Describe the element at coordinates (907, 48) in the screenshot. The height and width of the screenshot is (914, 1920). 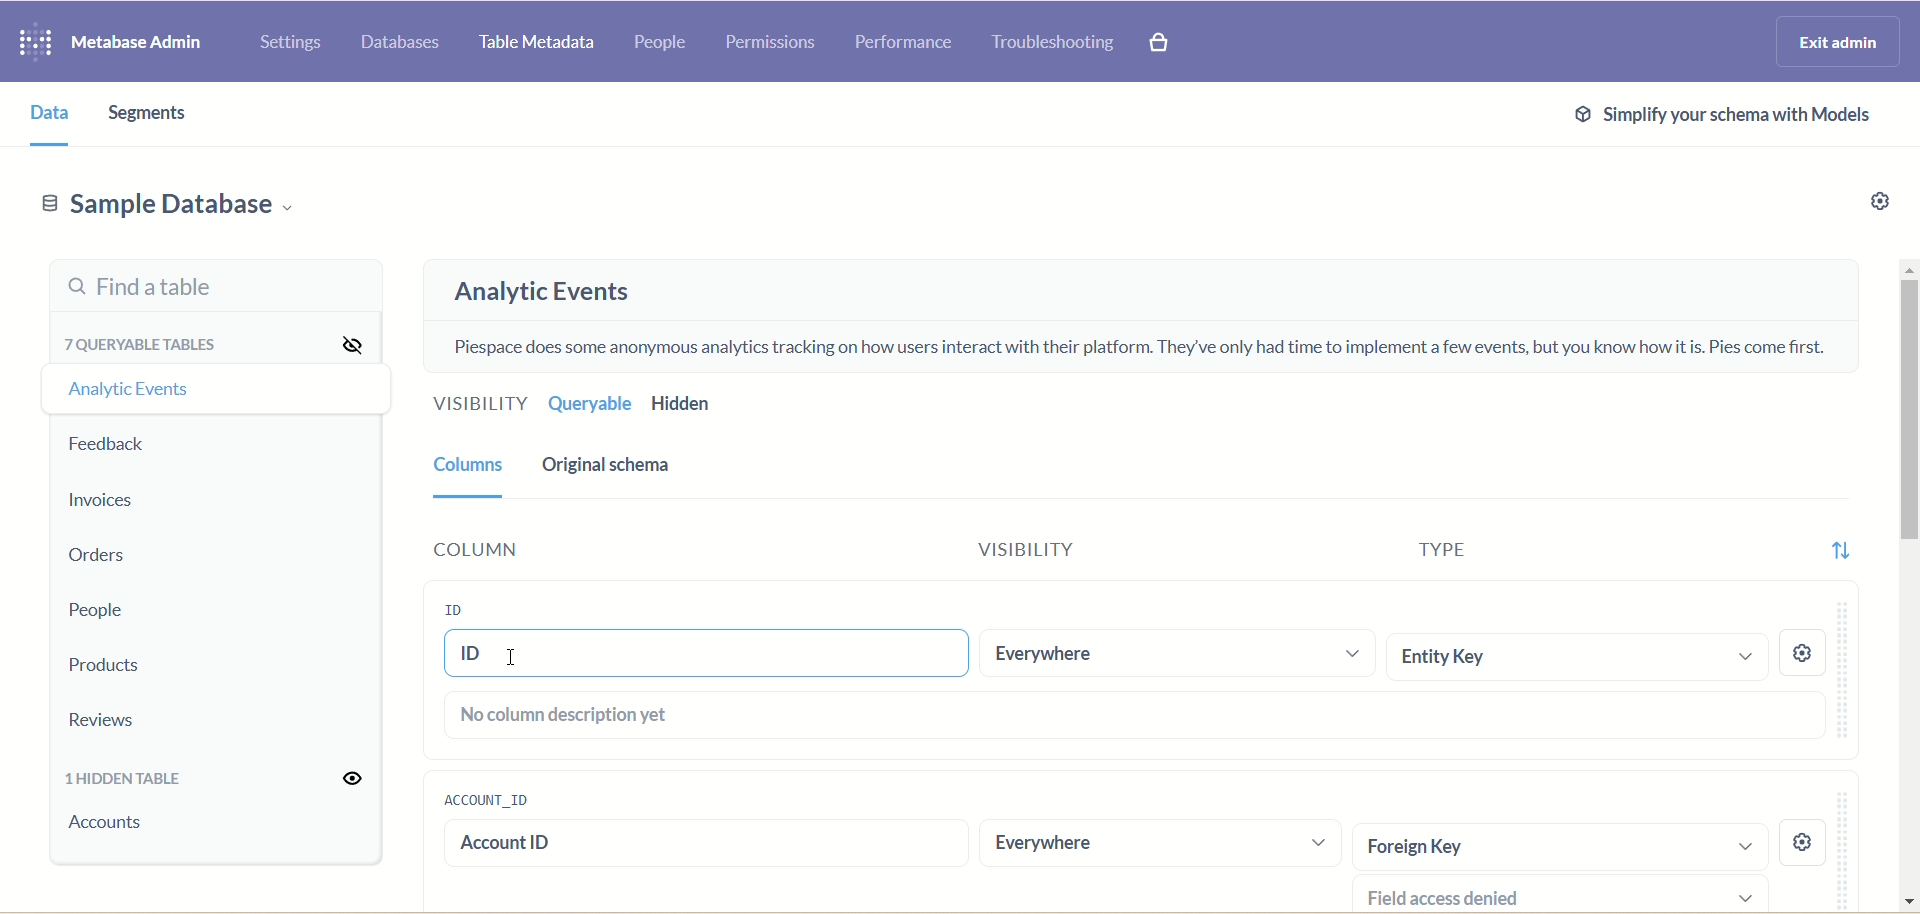
I see `Performance` at that location.